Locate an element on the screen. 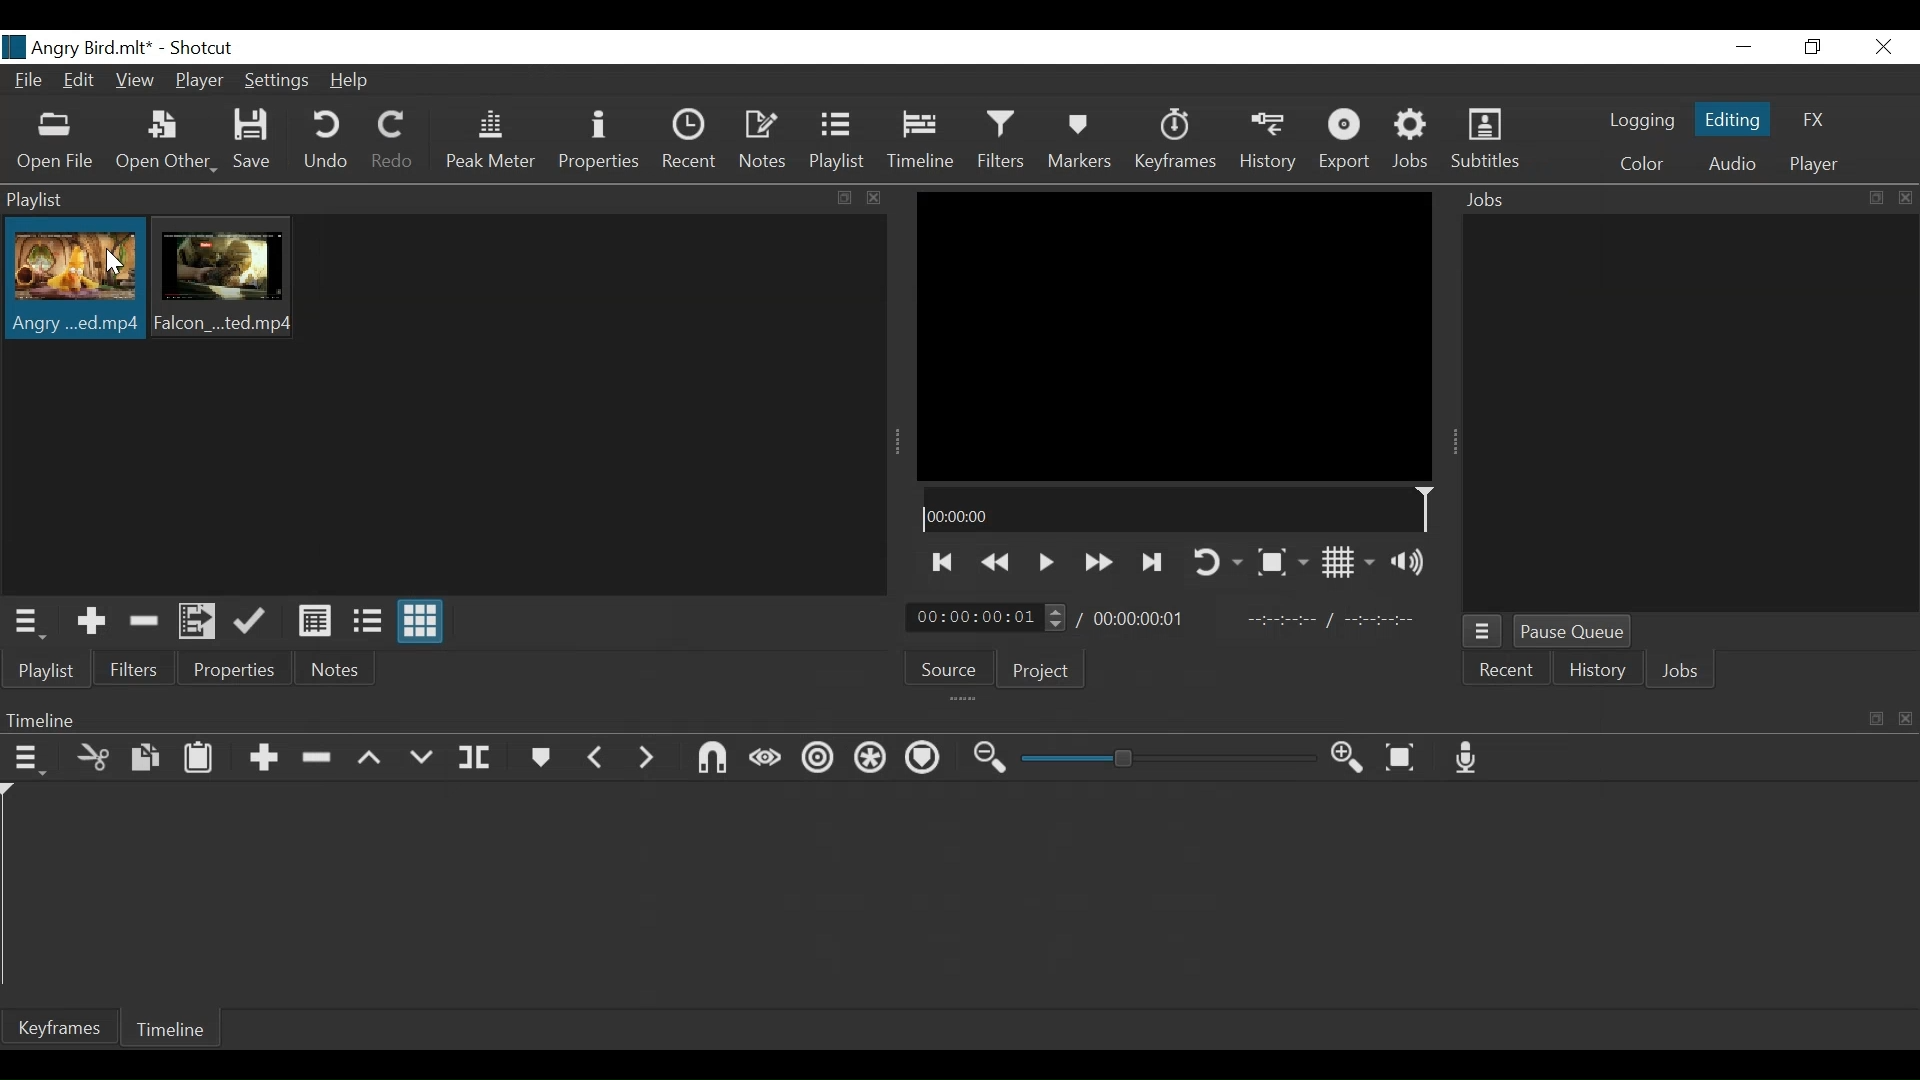 The width and height of the screenshot is (1920, 1080). Open Other is located at coordinates (165, 141).